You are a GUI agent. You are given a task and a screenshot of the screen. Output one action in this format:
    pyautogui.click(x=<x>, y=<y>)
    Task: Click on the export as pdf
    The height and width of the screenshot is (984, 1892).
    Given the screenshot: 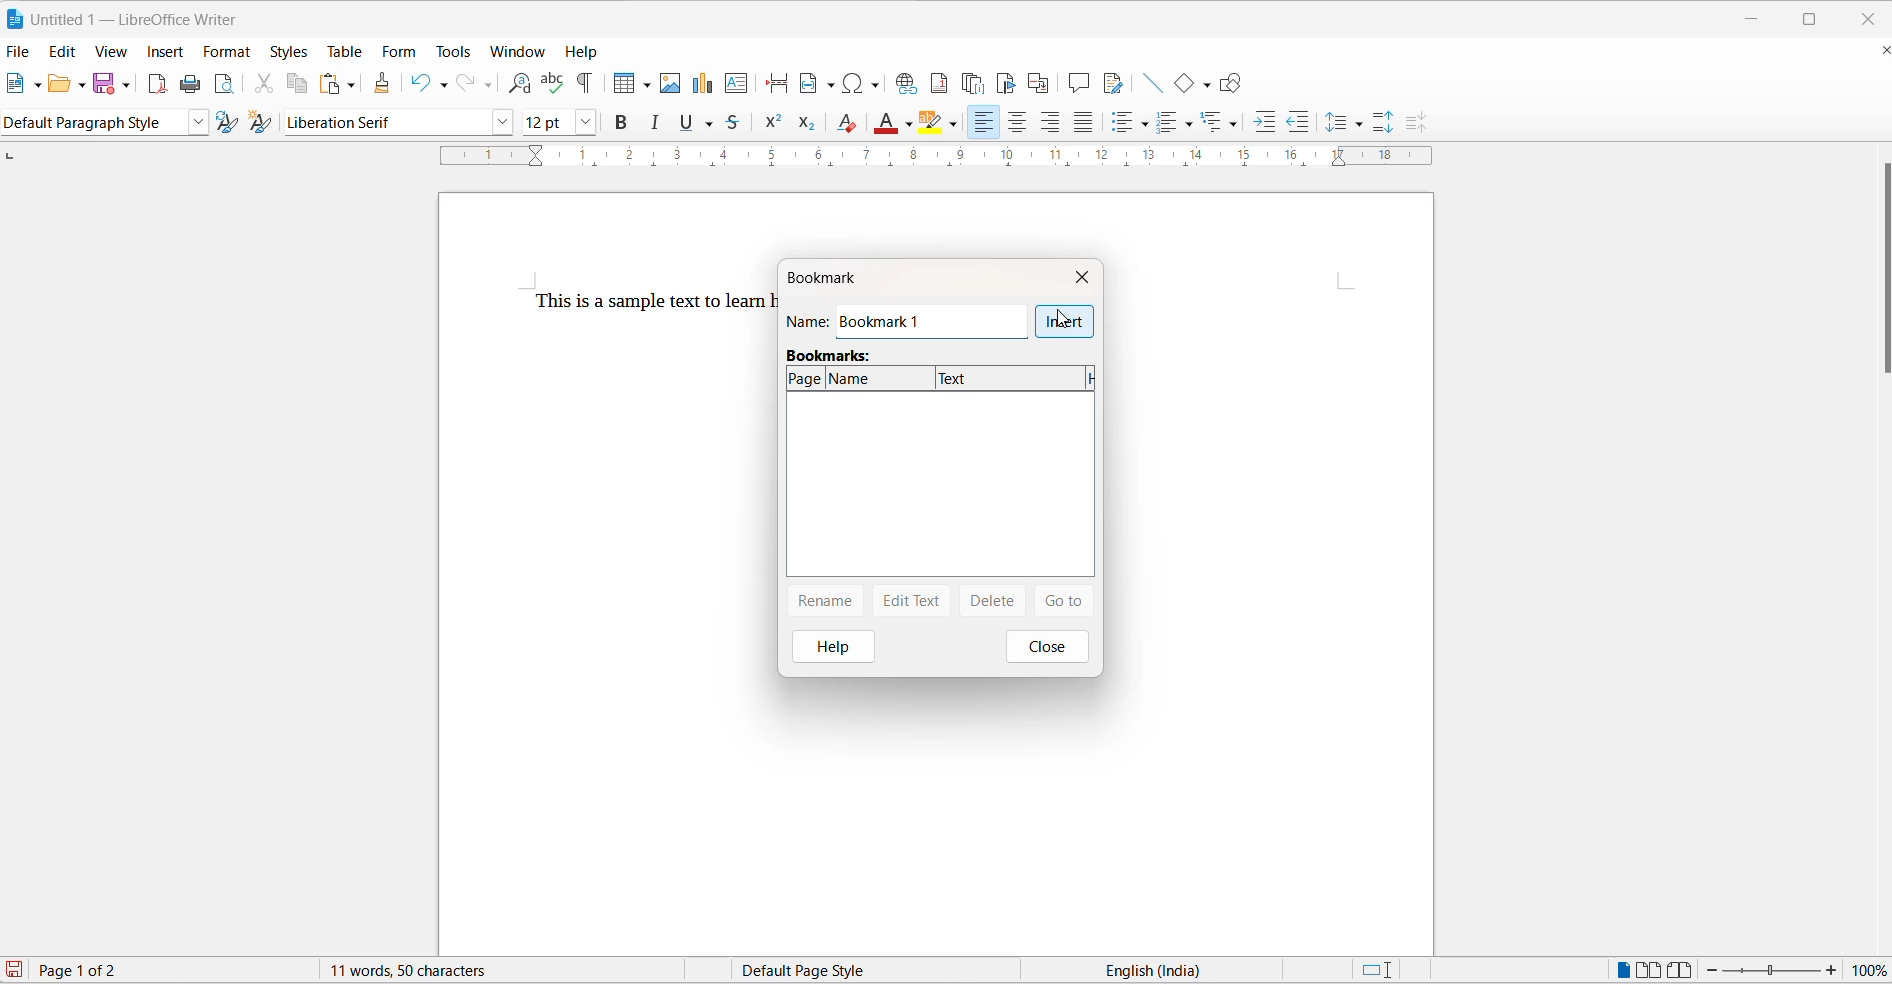 What is the action you would take?
    pyautogui.click(x=159, y=86)
    